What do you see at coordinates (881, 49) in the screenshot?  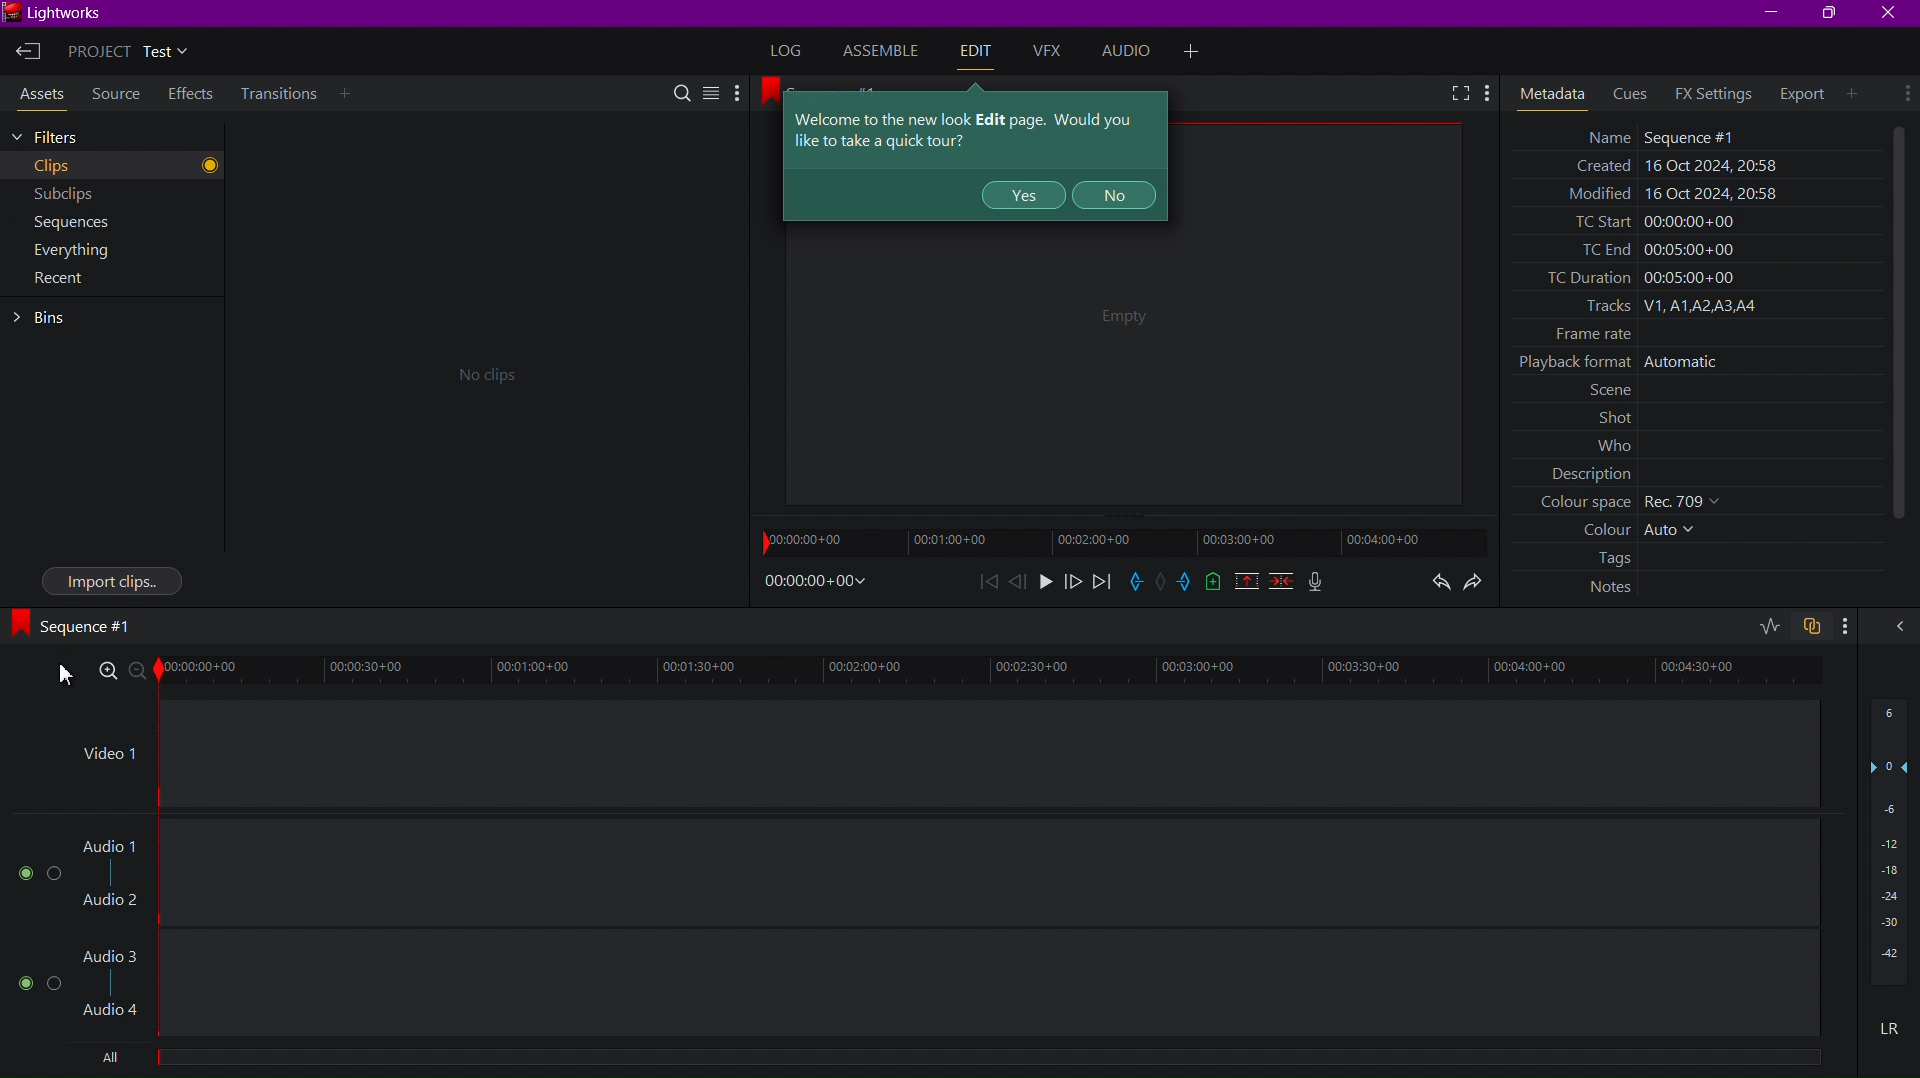 I see `Assemble` at bounding box center [881, 49].